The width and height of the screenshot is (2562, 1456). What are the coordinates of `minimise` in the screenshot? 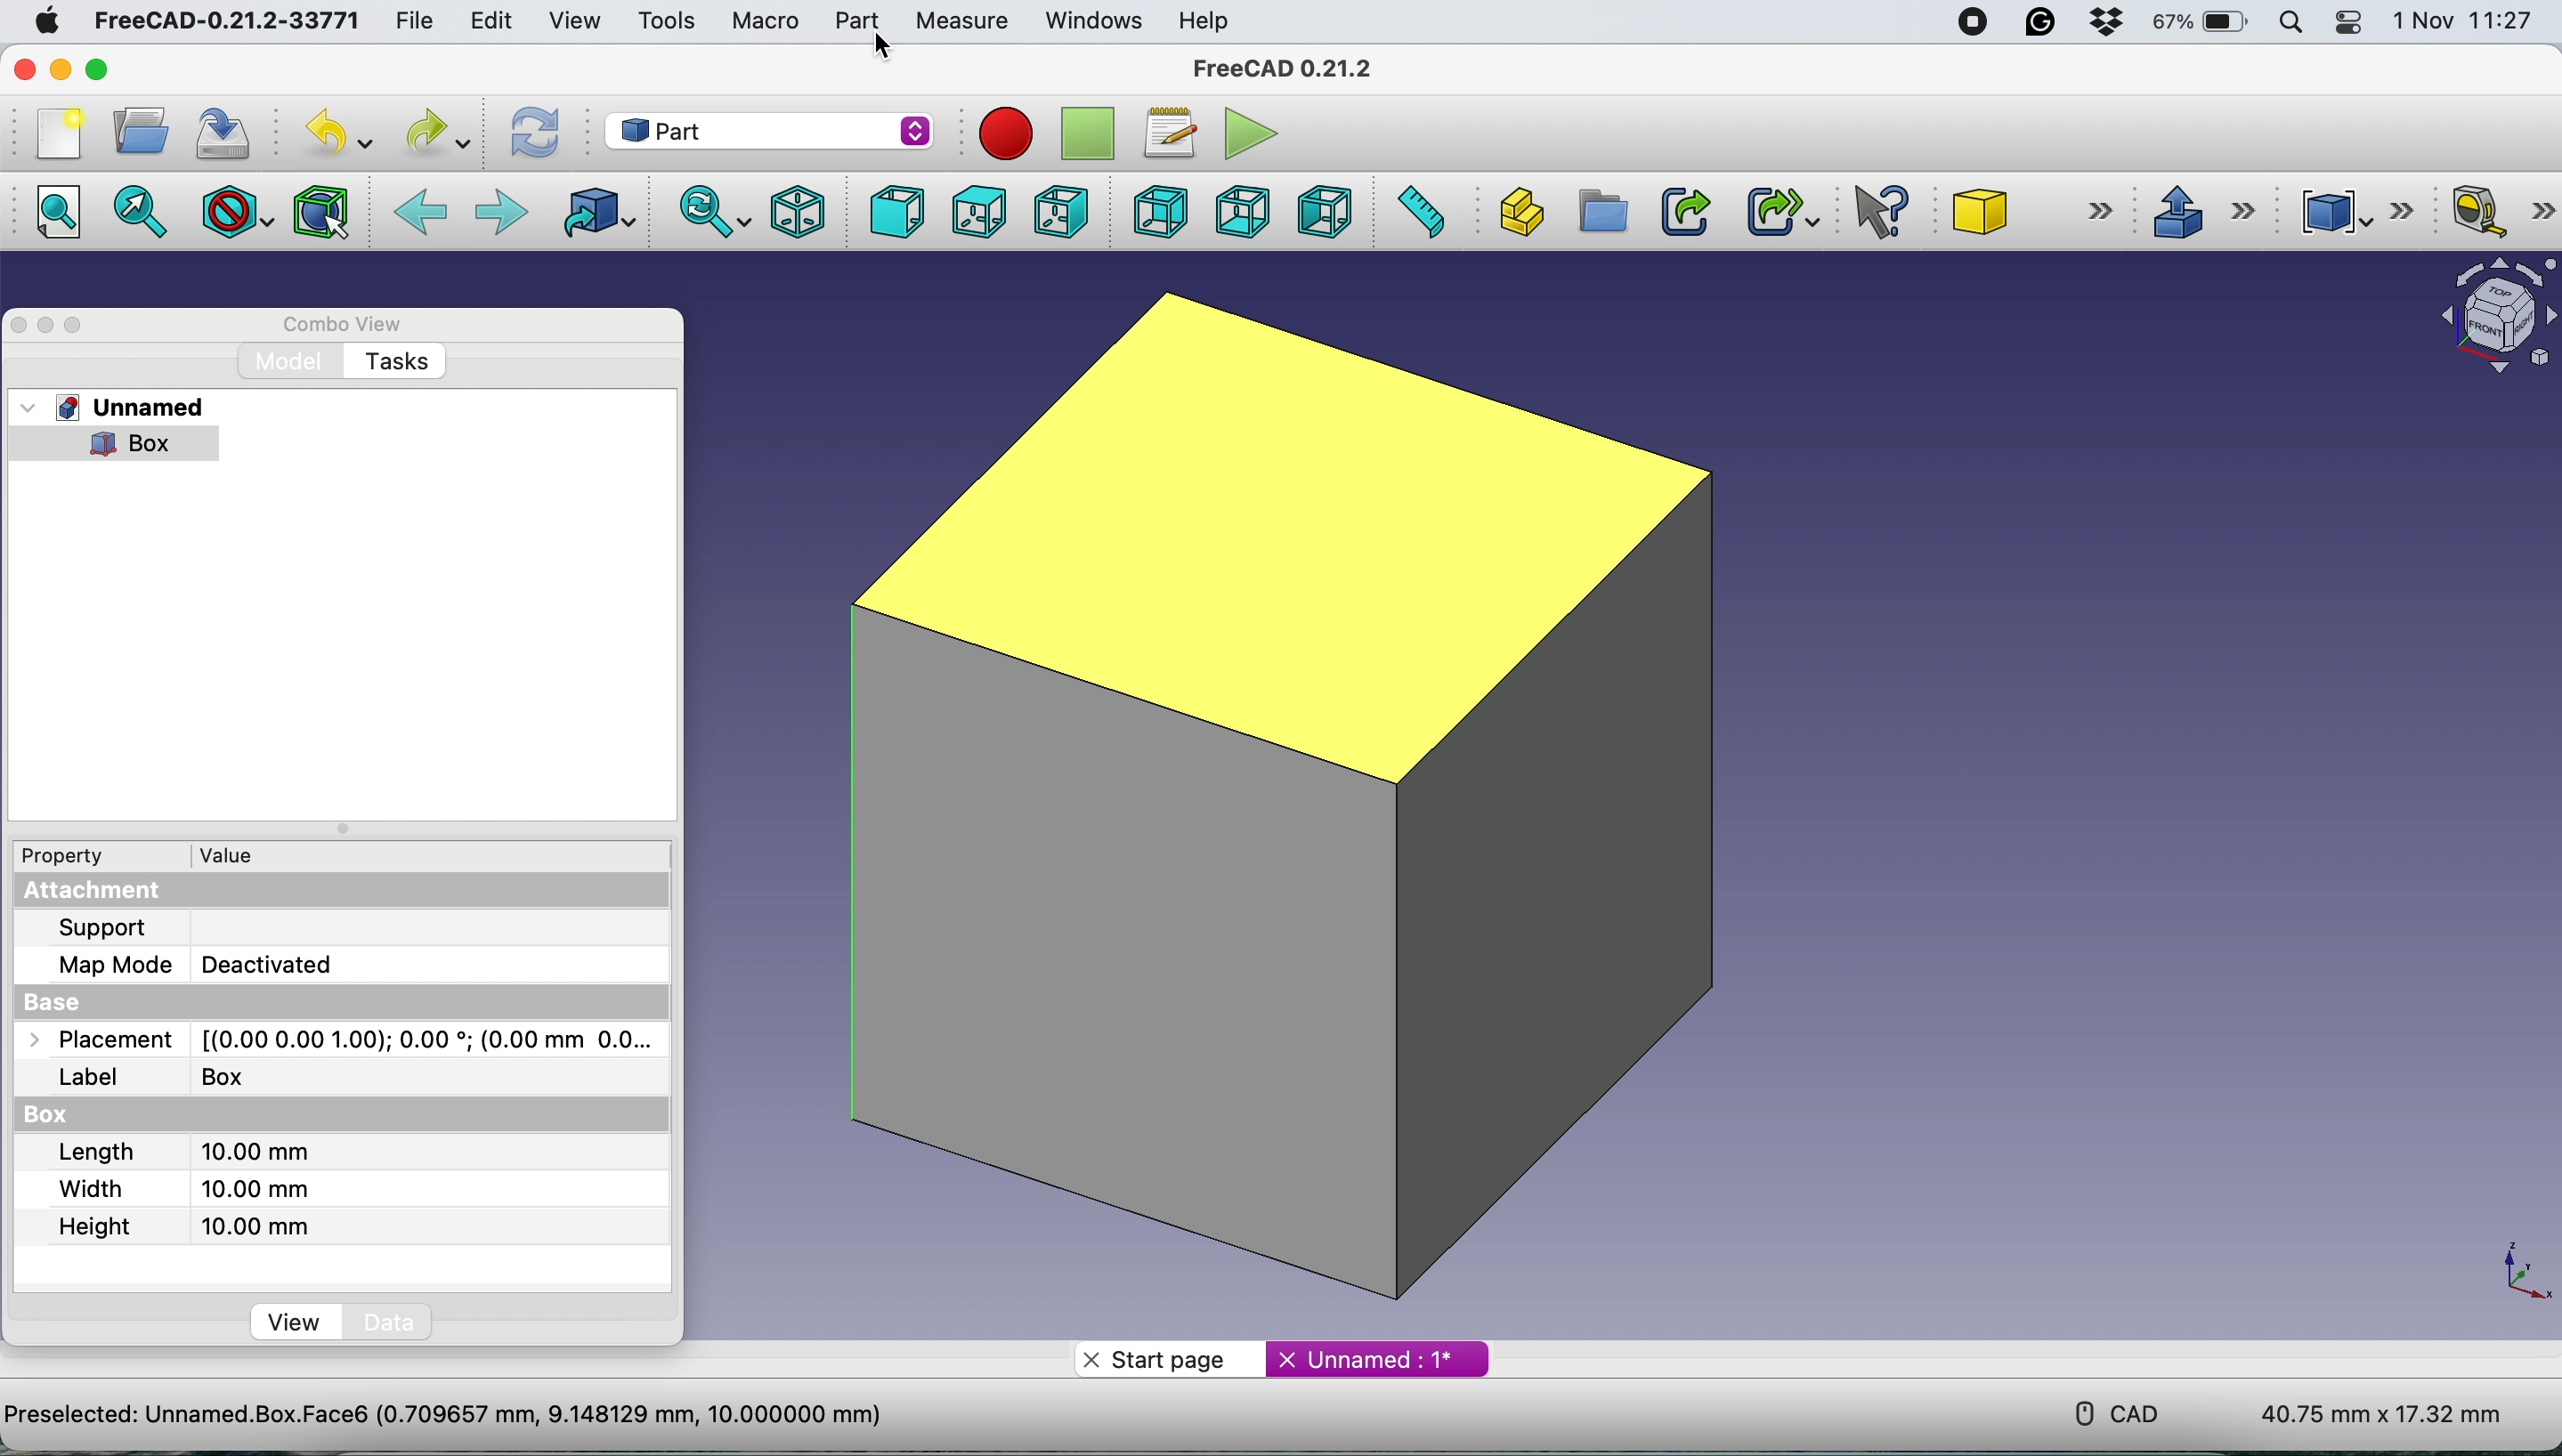 It's located at (61, 70).